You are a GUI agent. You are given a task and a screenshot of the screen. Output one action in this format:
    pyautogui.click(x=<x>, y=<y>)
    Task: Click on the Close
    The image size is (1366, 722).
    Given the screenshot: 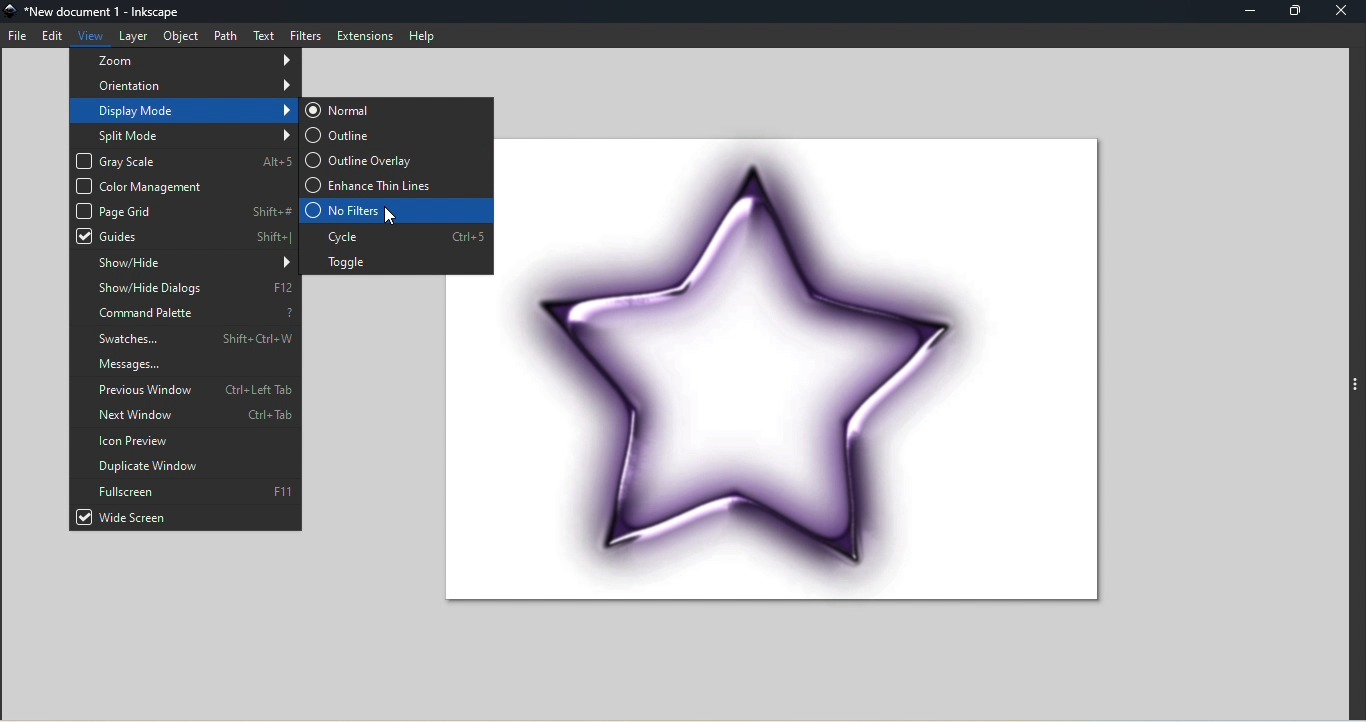 What is the action you would take?
    pyautogui.click(x=1345, y=10)
    